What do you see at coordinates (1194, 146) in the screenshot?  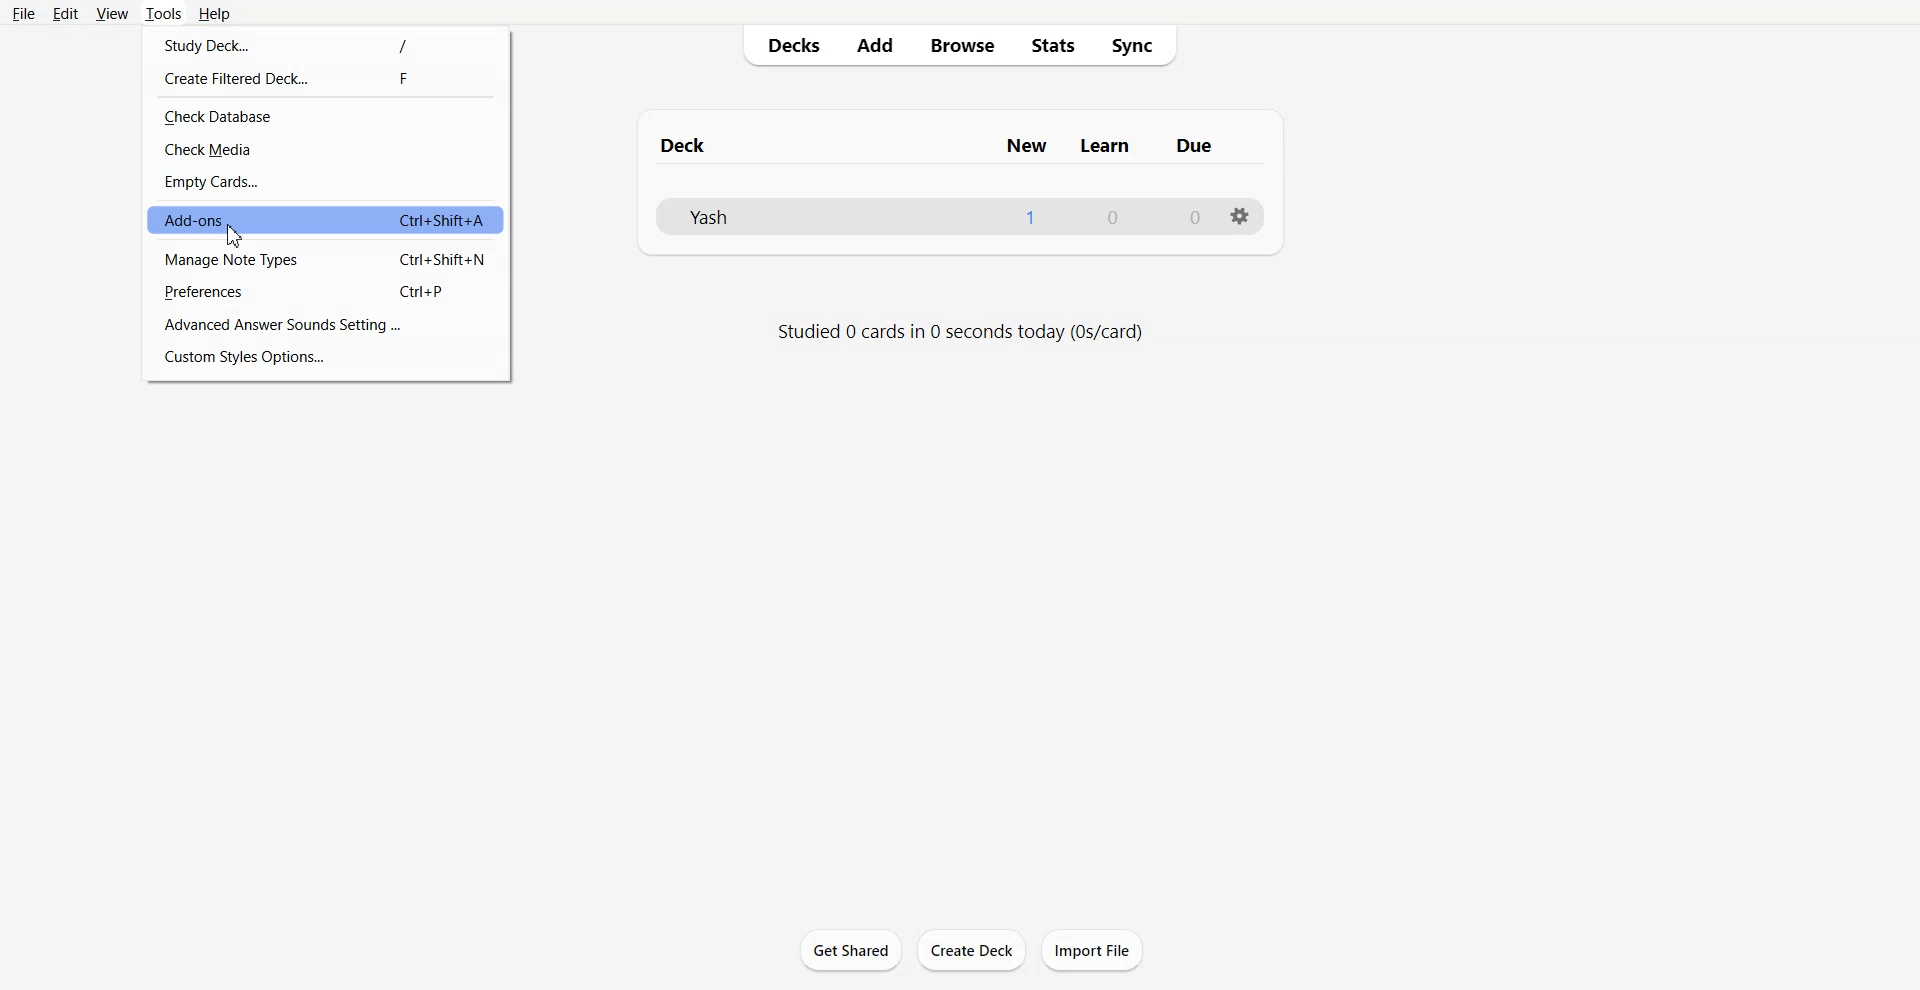 I see `due` at bounding box center [1194, 146].